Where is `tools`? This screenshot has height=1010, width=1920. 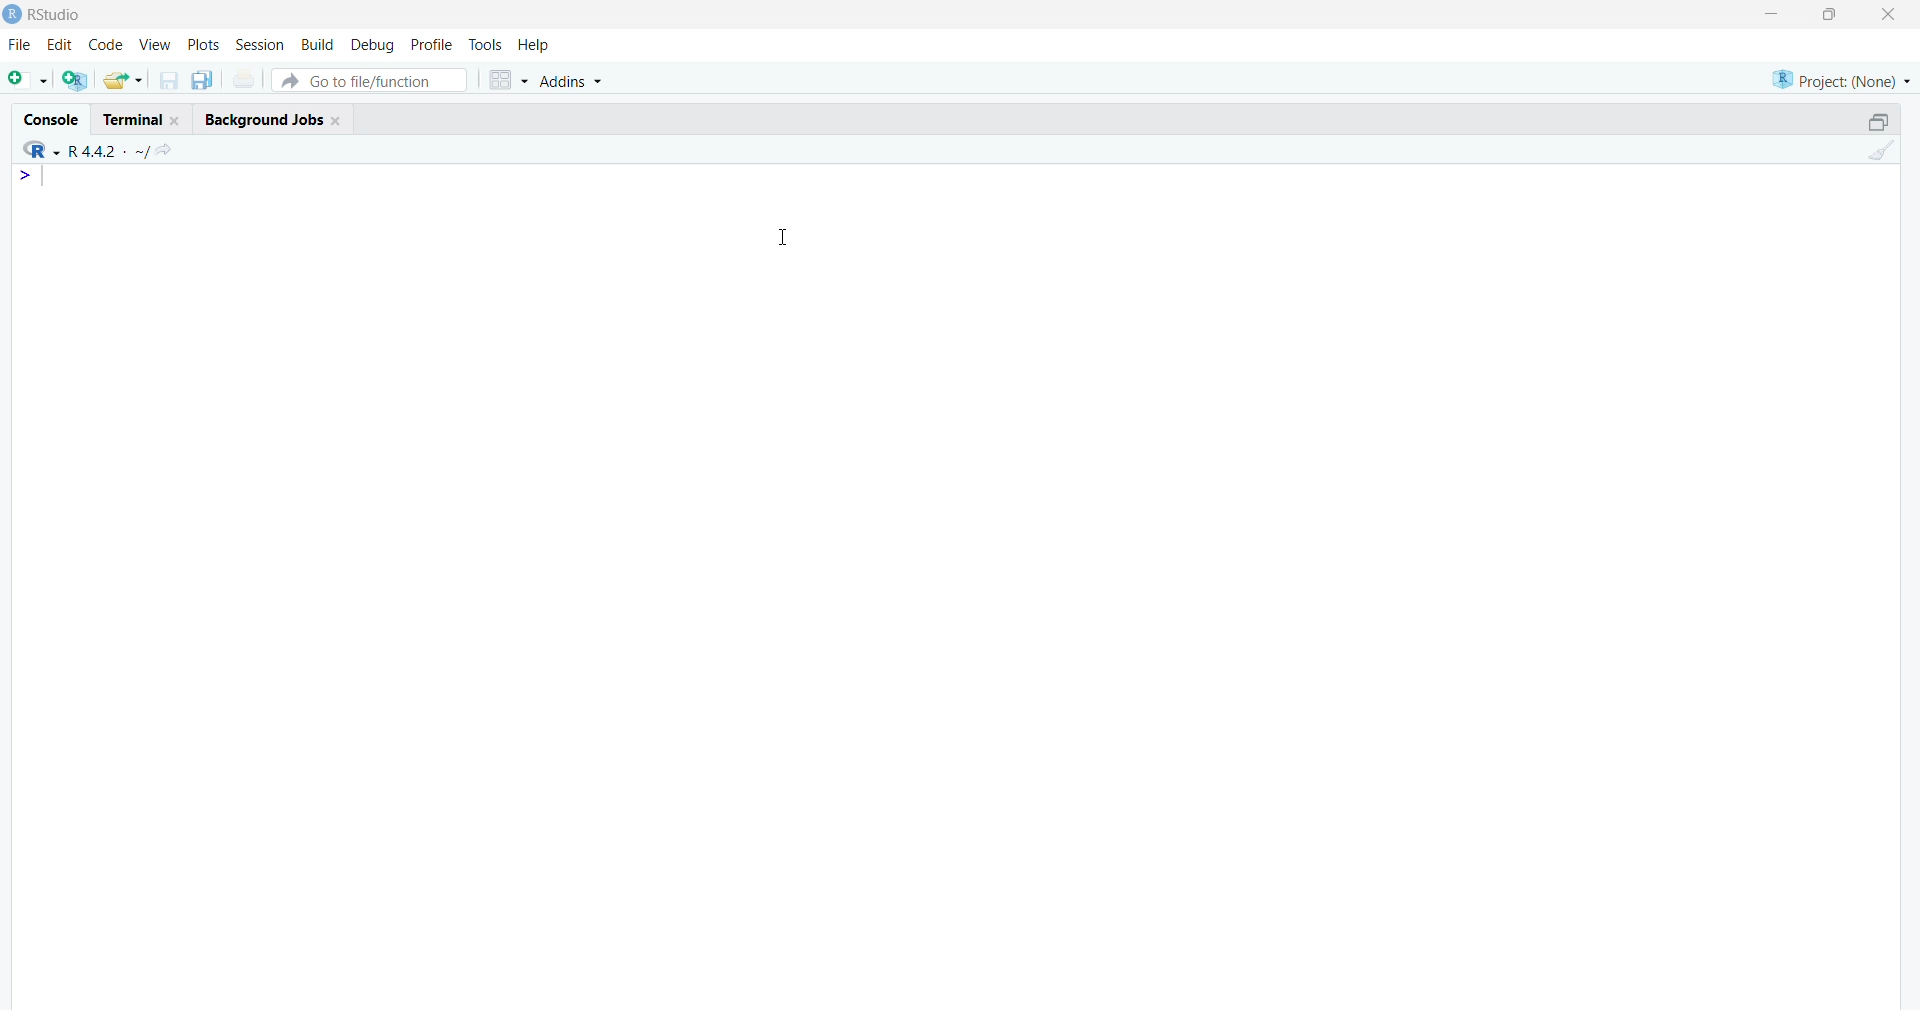
tools is located at coordinates (485, 45).